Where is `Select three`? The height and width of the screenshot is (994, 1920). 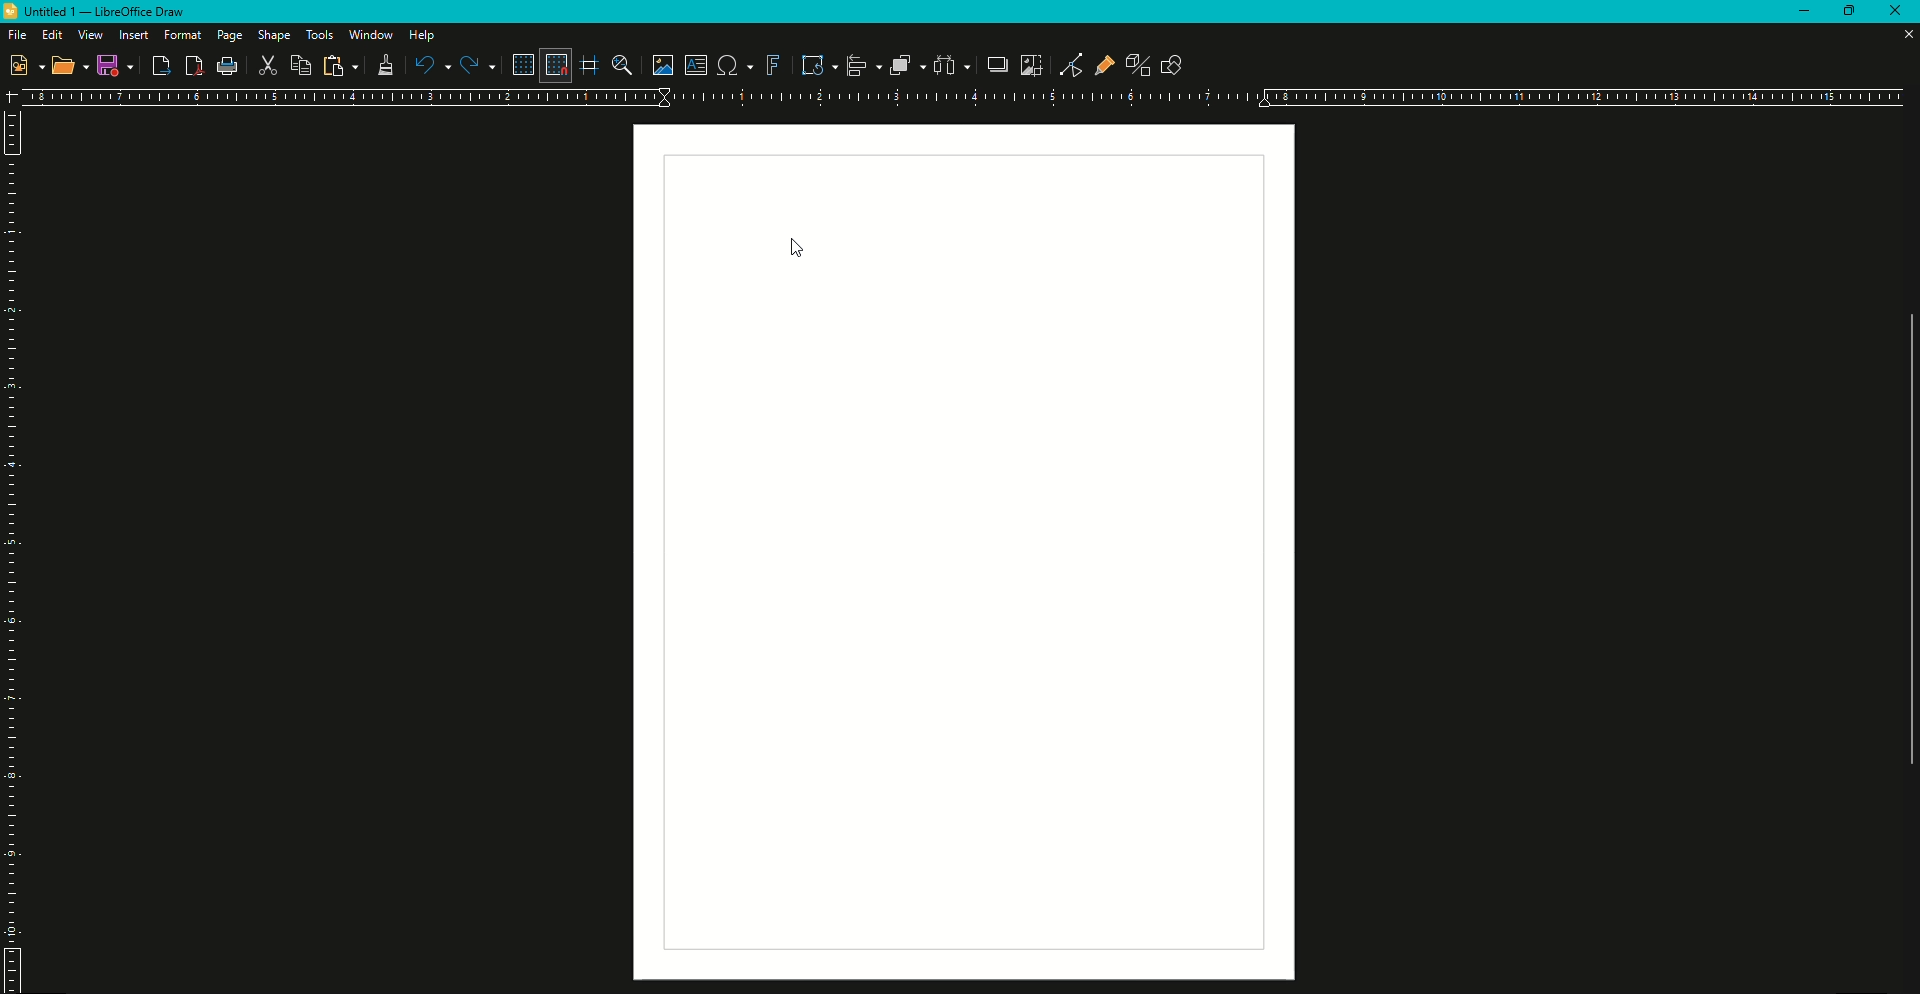
Select three is located at coordinates (951, 65).